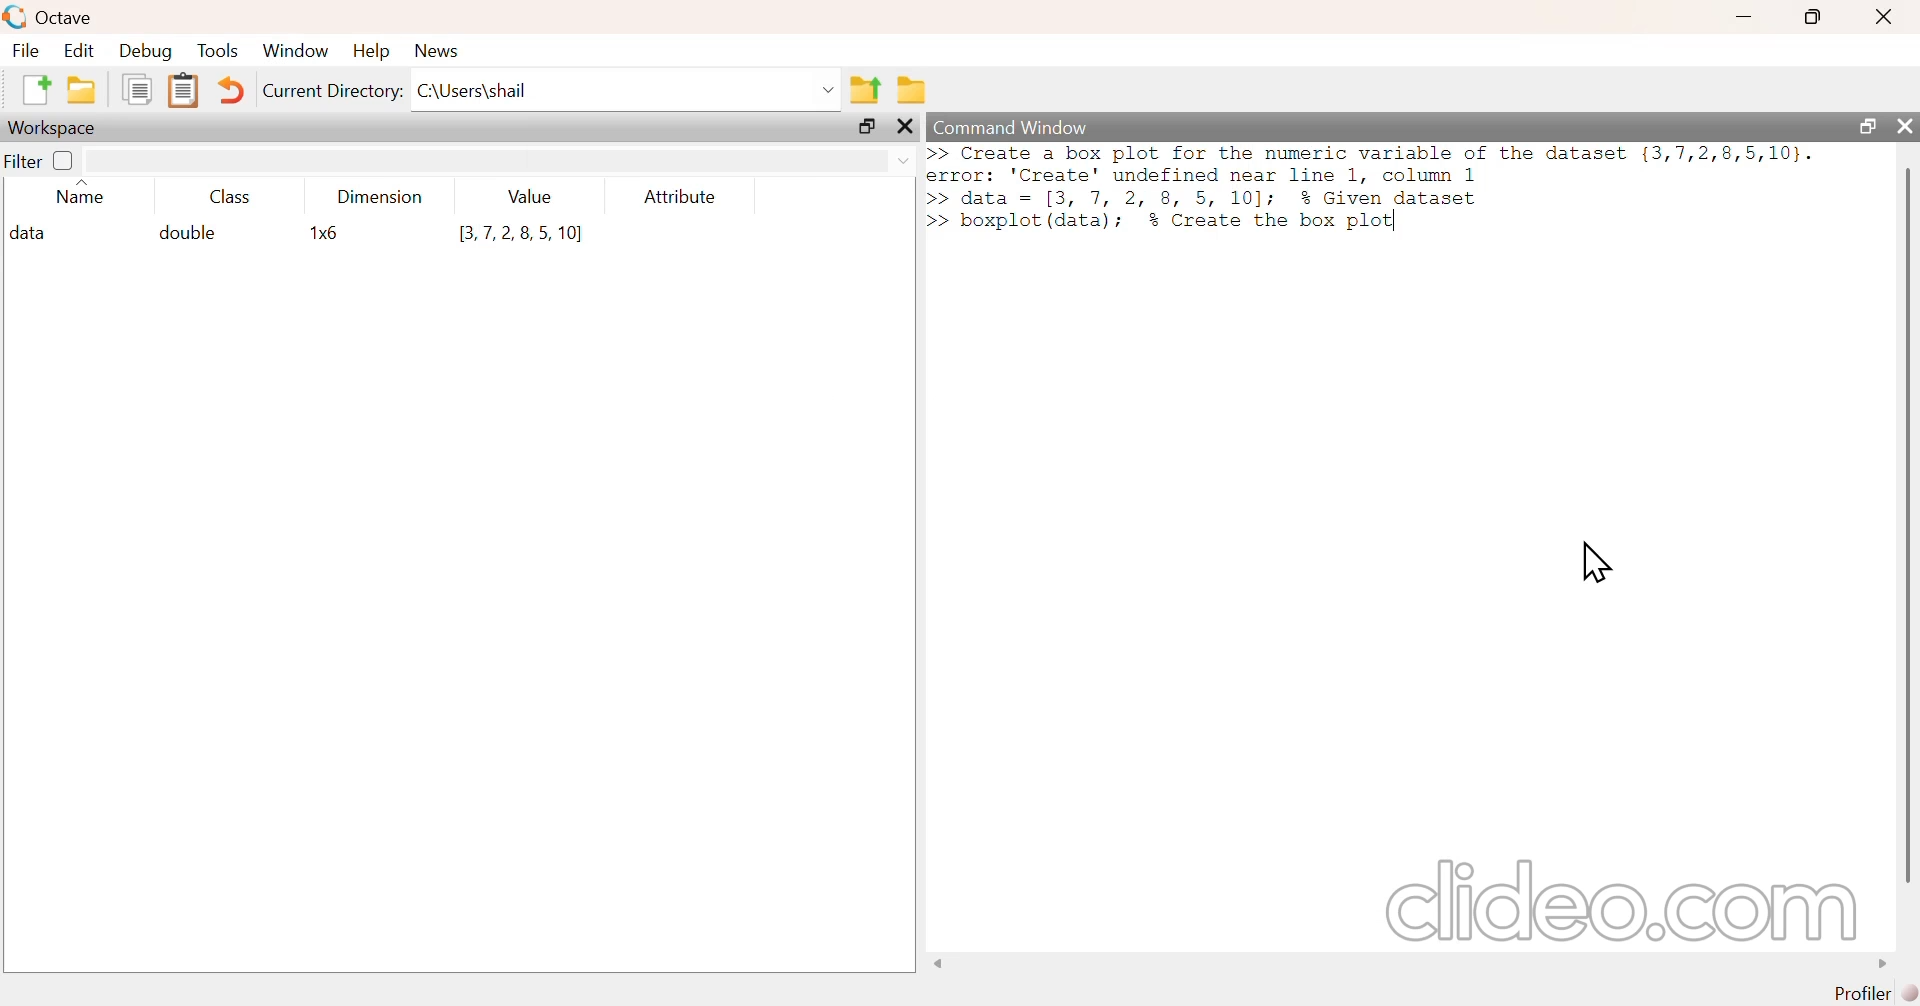  Describe the element at coordinates (35, 232) in the screenshot. I see `data` at that location.